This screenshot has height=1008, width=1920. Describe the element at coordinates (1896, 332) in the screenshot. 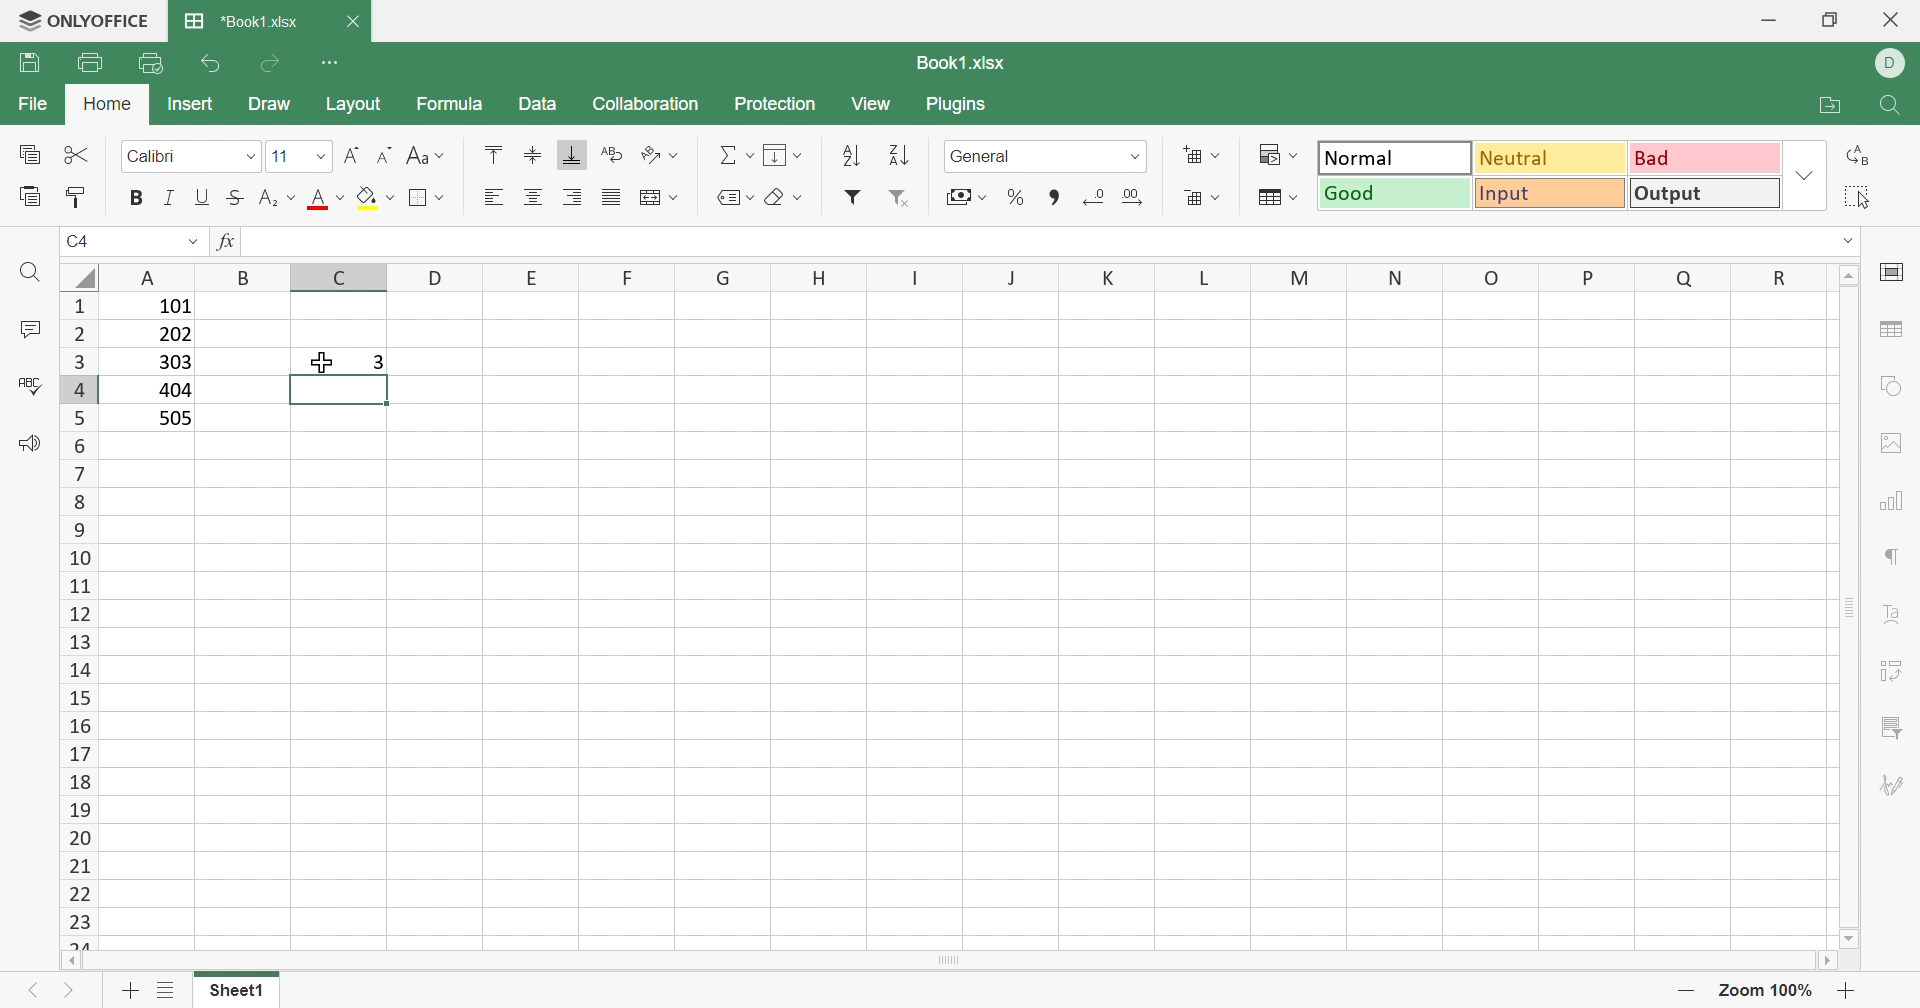

I see `table settings` at that location.